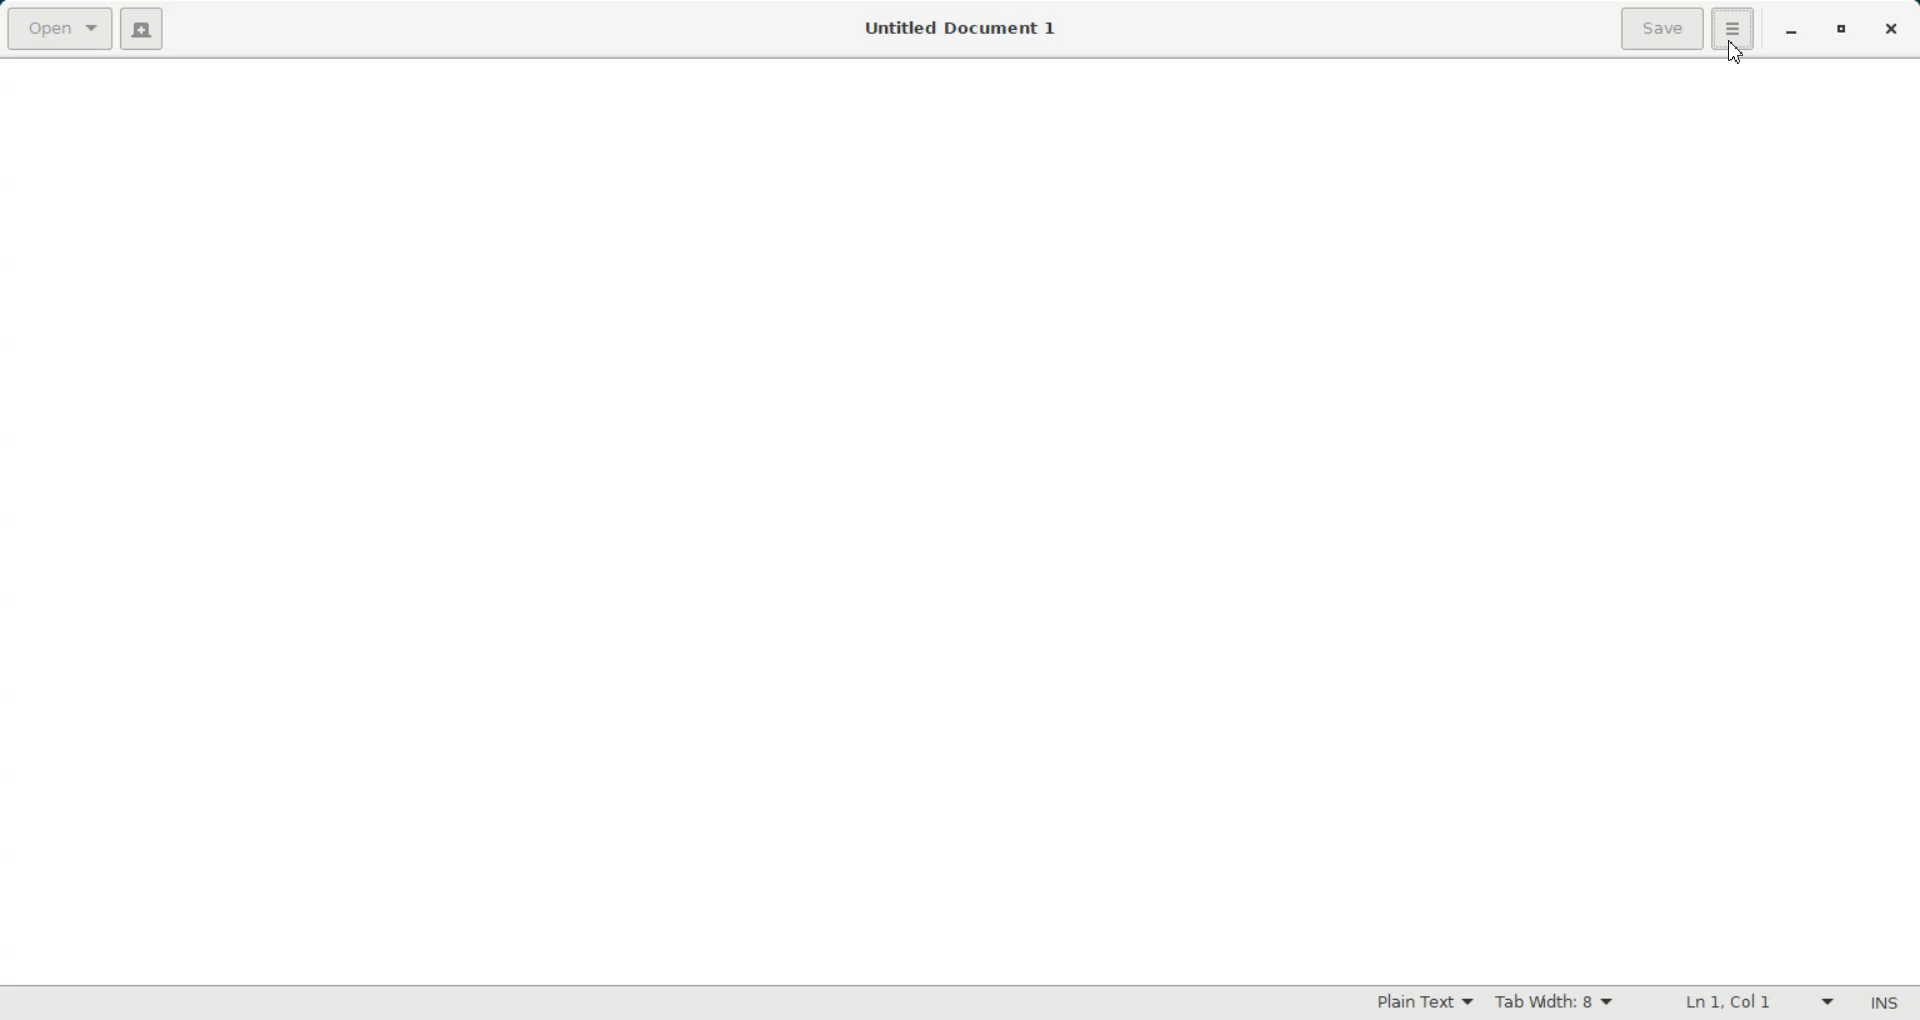  Describe the element at coordinates (1660, 29) in the screenshot. I see `Save` at that location.